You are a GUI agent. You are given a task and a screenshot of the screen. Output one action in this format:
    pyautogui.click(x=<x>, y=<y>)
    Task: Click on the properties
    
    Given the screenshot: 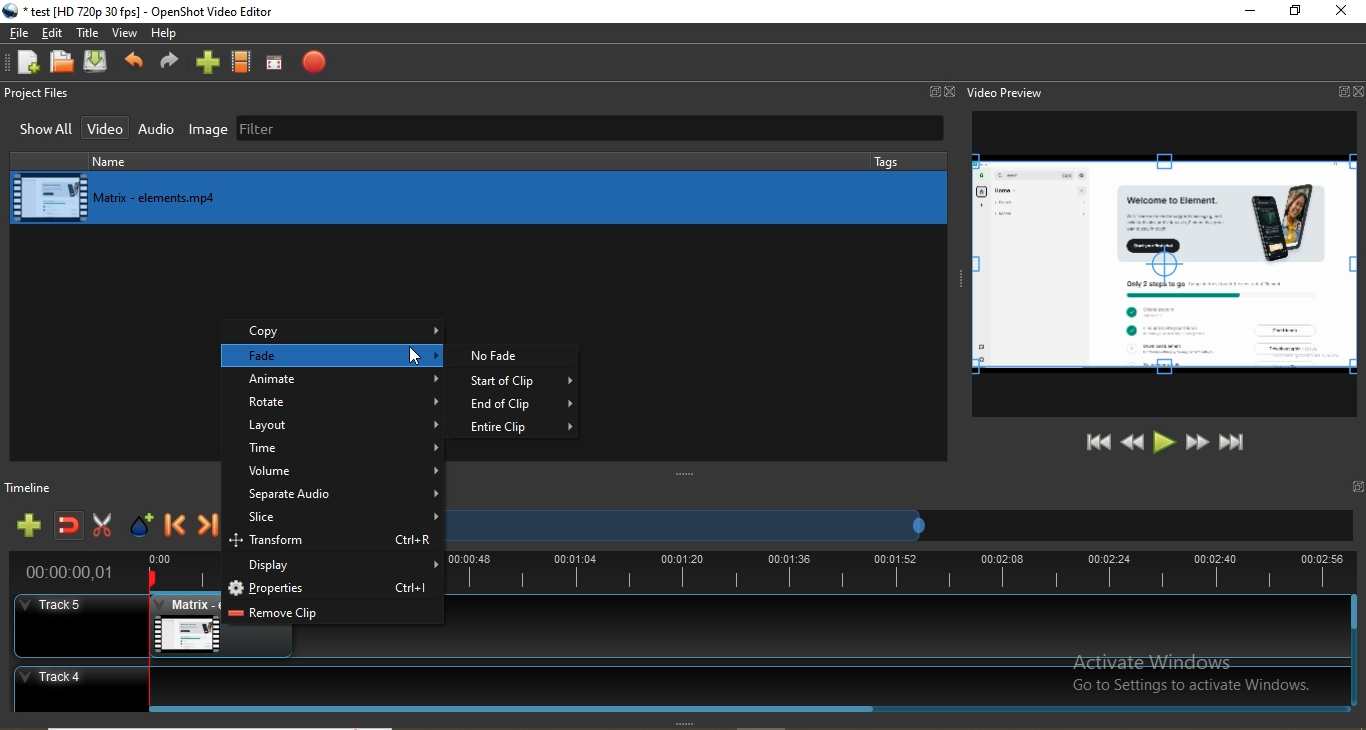 What is the action you would take?
    pyautogui.click(x=330, y=590)
    